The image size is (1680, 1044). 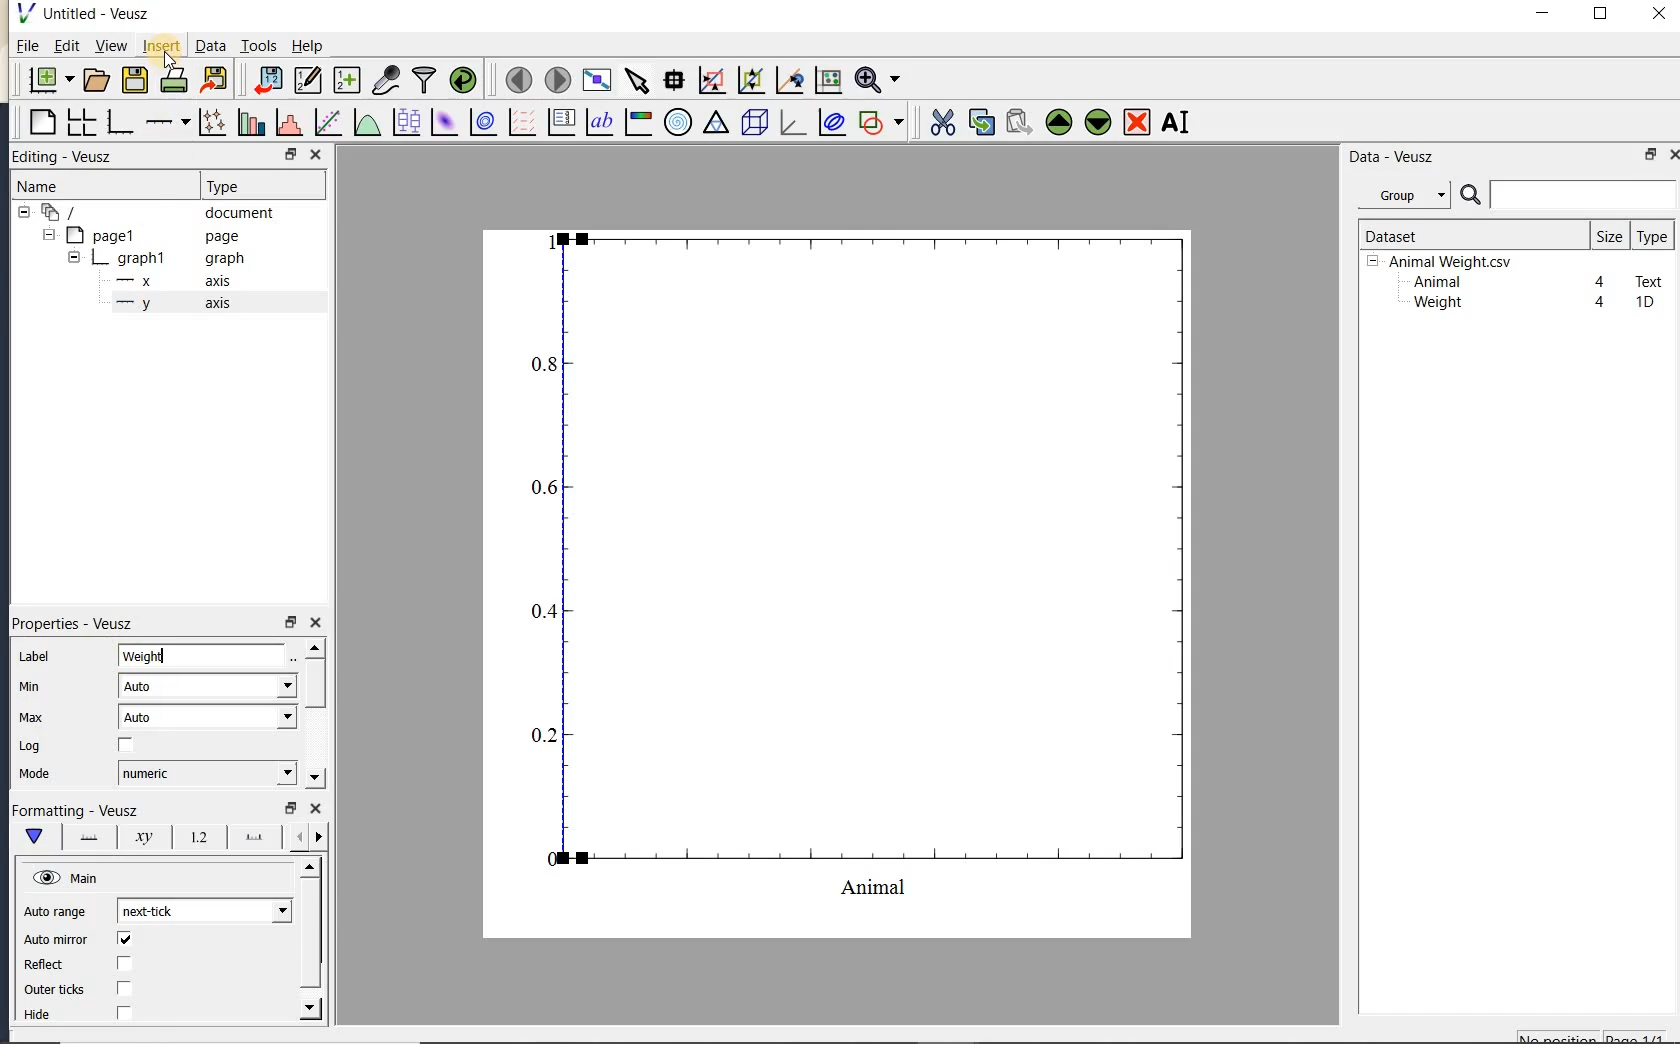 What do you see at coordinates (49, 1015) in the screenshot?
I see `hide` at bounding box center [49, 1015].